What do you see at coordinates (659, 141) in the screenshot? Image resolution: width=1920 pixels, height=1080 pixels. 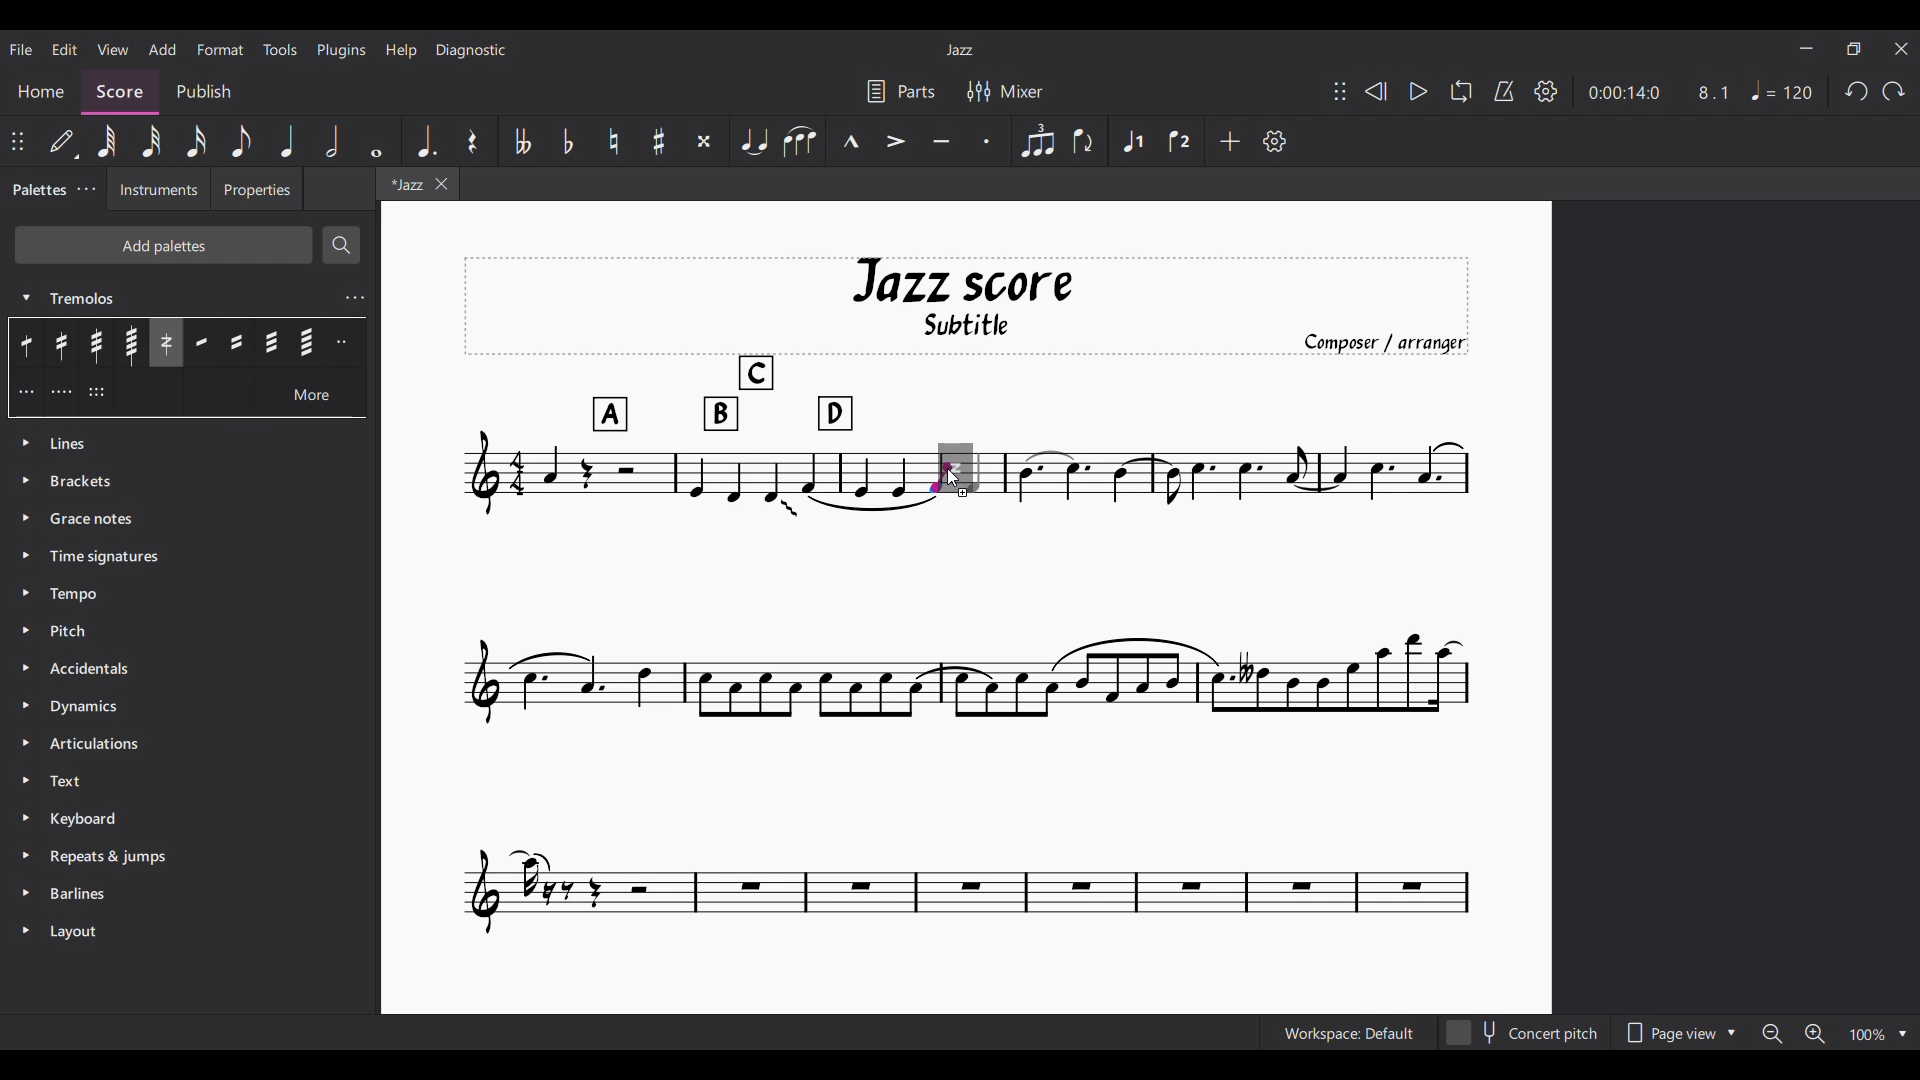 I see `Toggle sharp` at bounding box center [659, 141].